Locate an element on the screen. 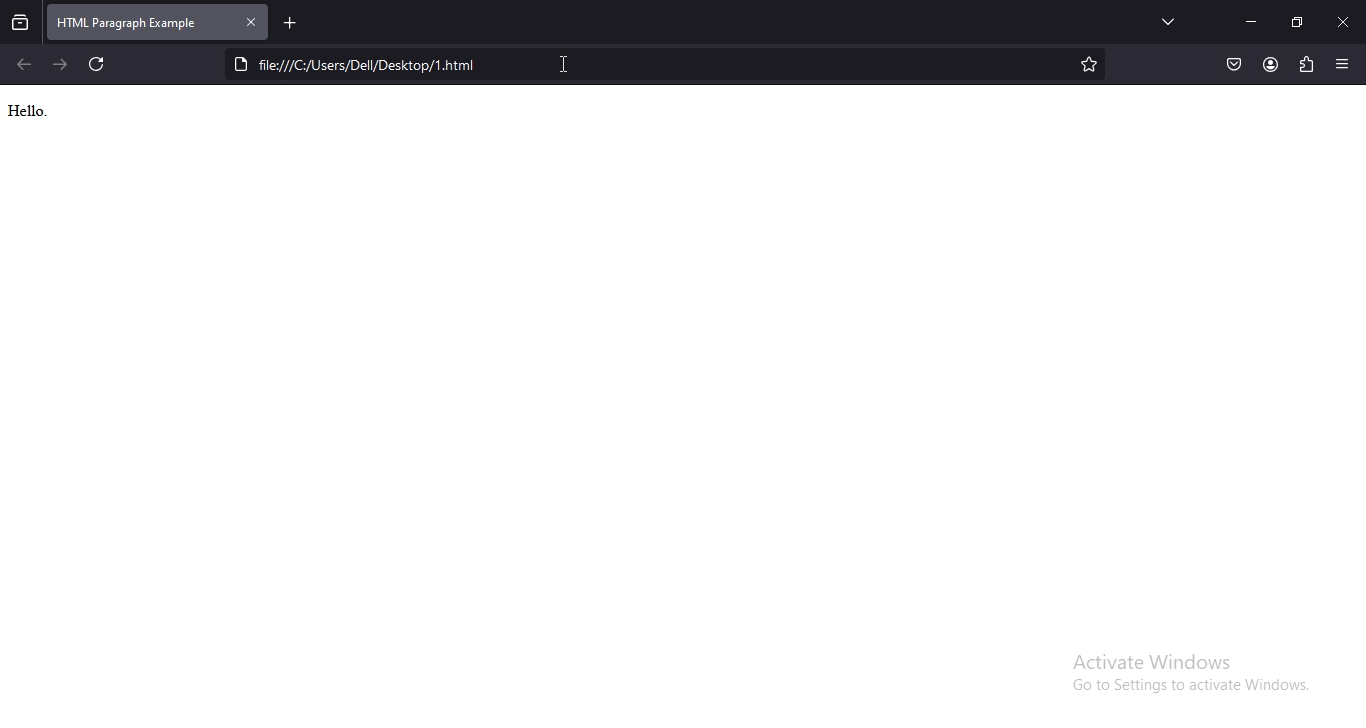 The height and width of the screenshot is (728, 1366). bookmark is located at coordinates (1086, 65).